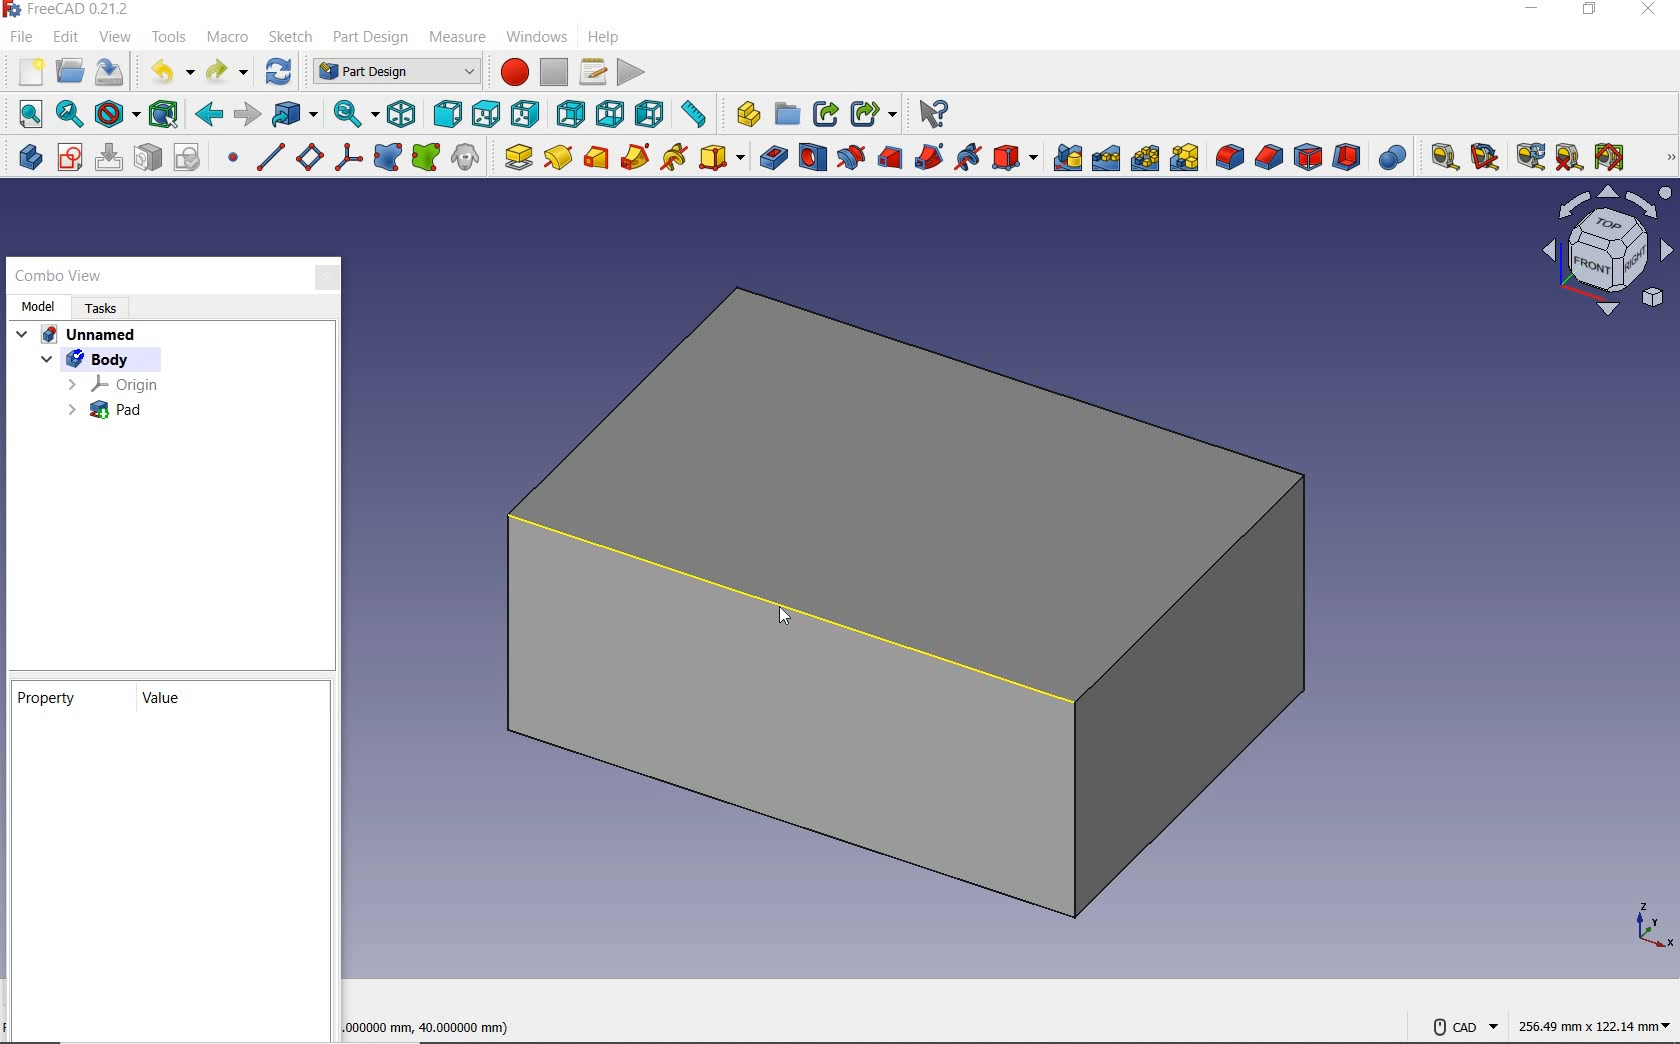 This screenshot has height=1044, width=1680. Describe the element at coordinates (571, 113) in the screenshot. I see `rear` at that location.